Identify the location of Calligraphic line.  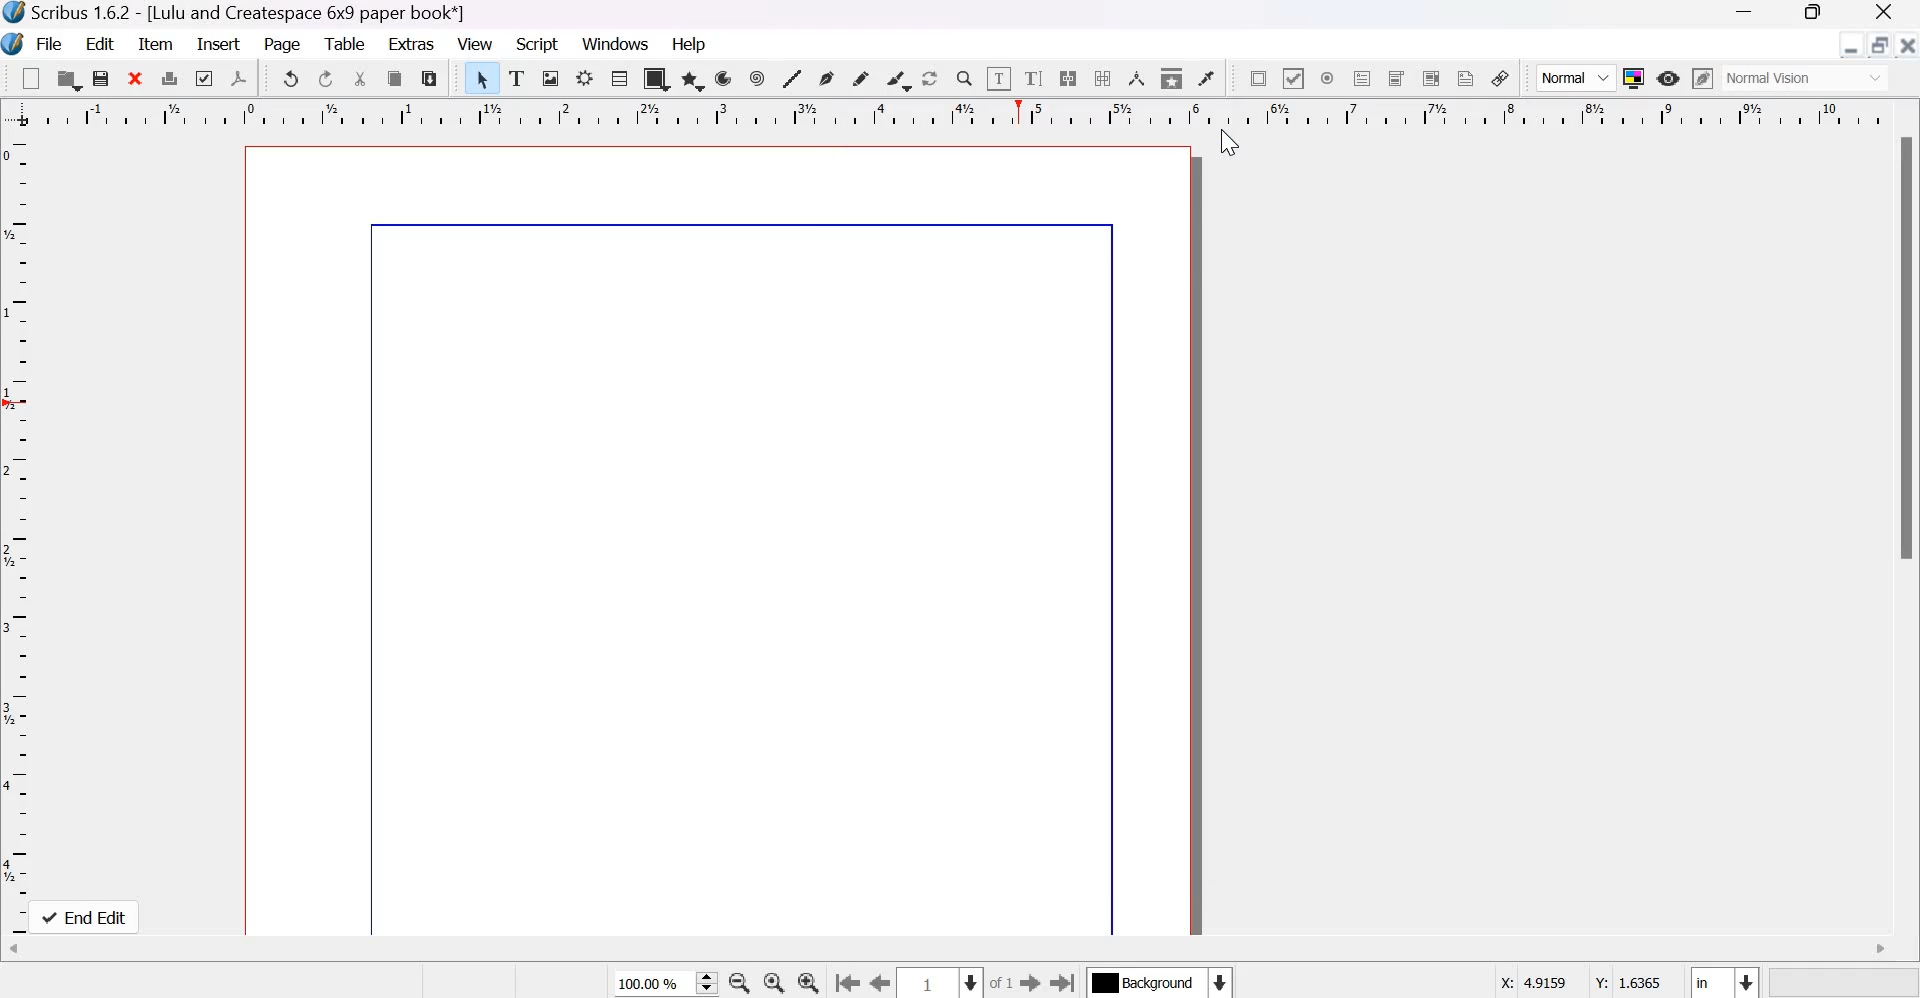
(898, 79).